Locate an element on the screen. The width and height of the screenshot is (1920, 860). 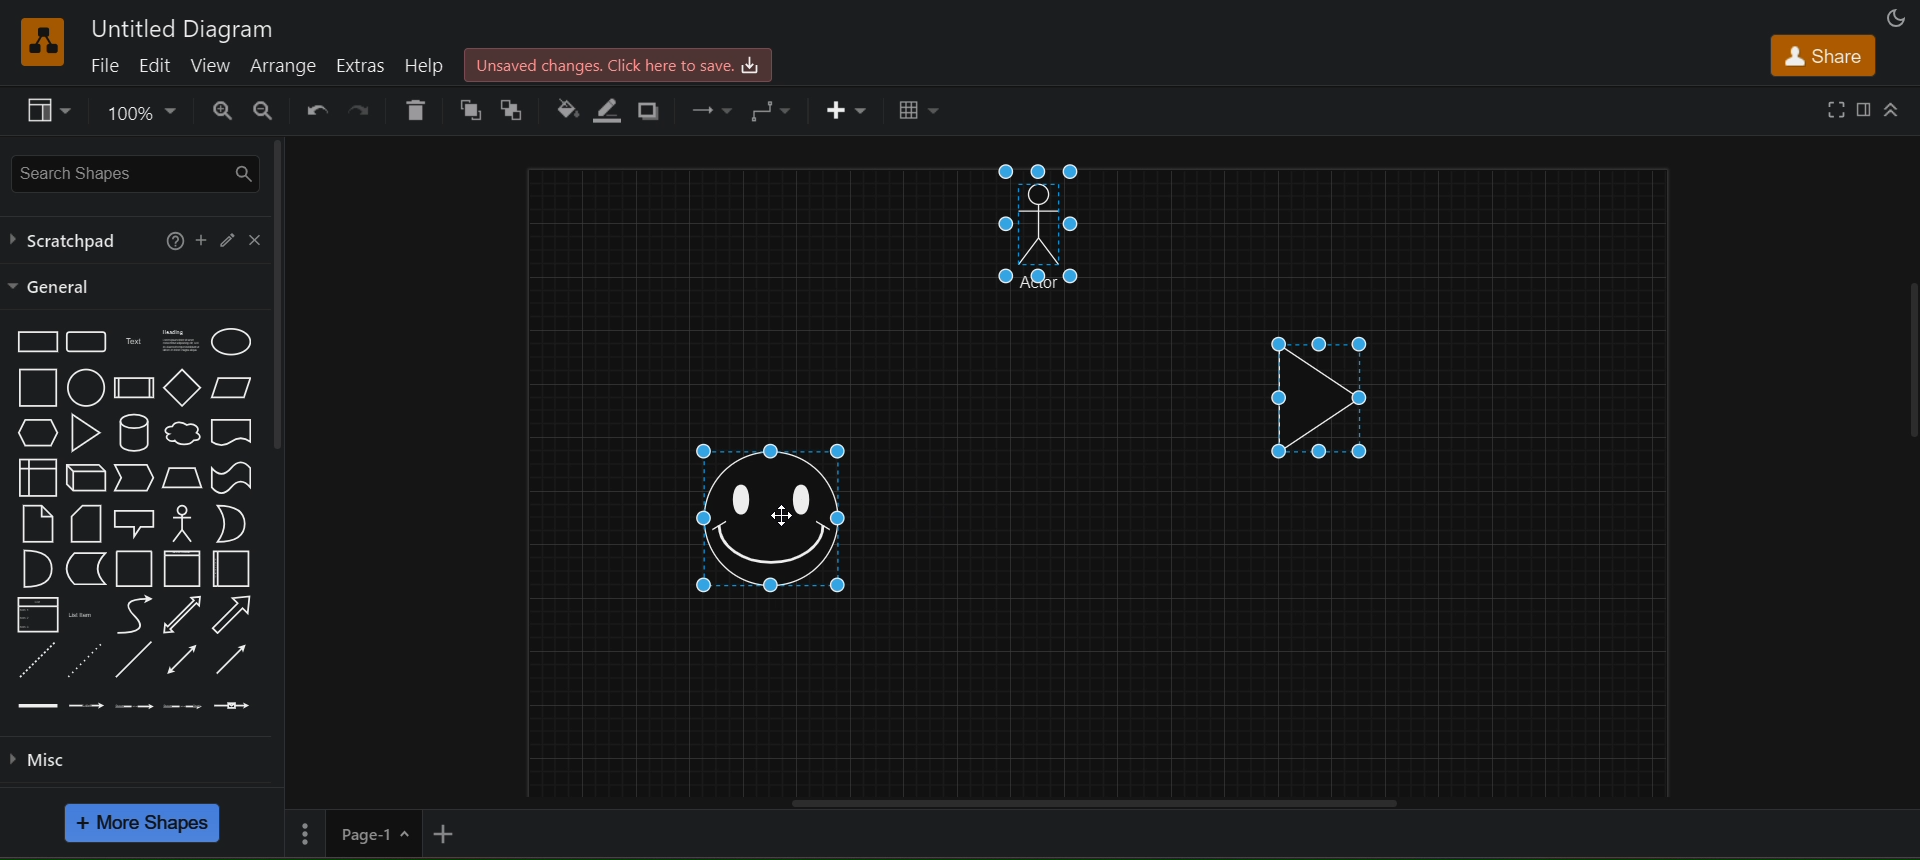
dashed line is located at coordinates (40, 660).